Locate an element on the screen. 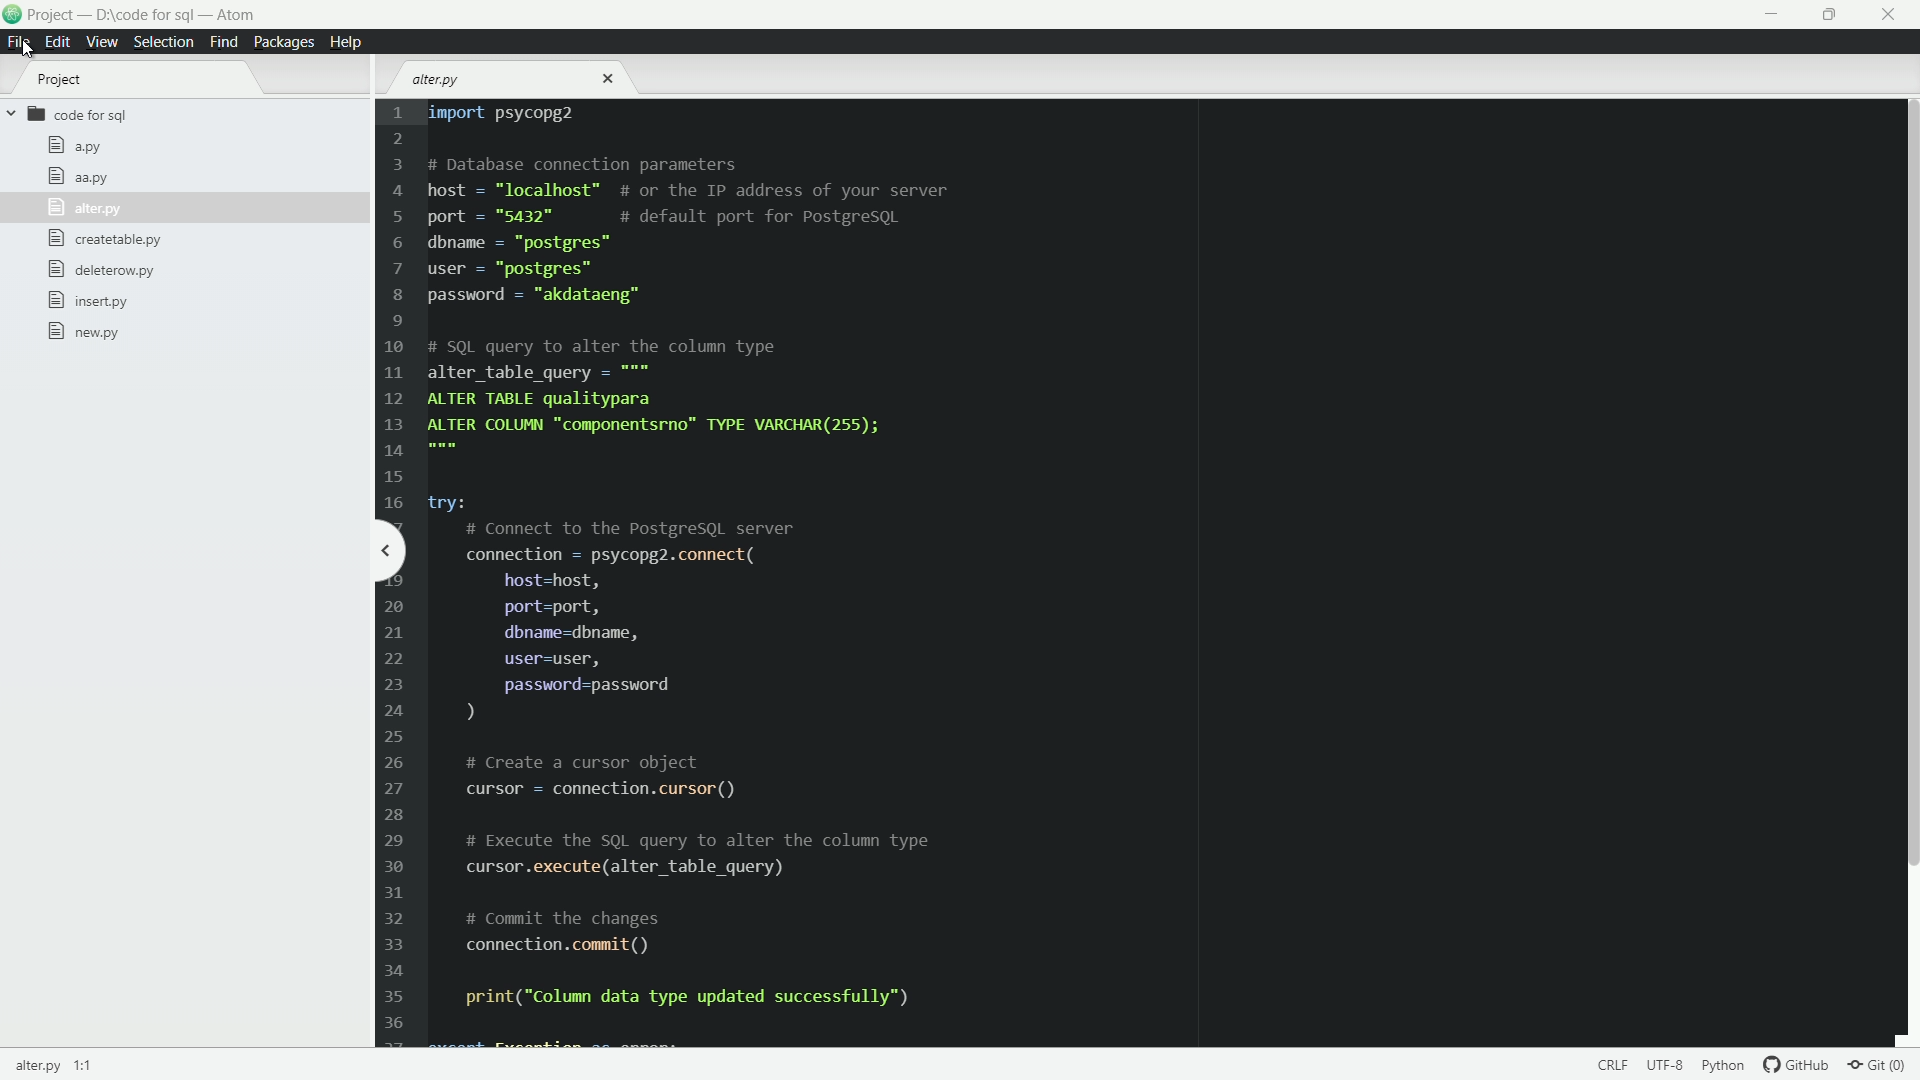 This screenshot has height=1080, width=1920. alter.py file is located at coordinates (437, 80).